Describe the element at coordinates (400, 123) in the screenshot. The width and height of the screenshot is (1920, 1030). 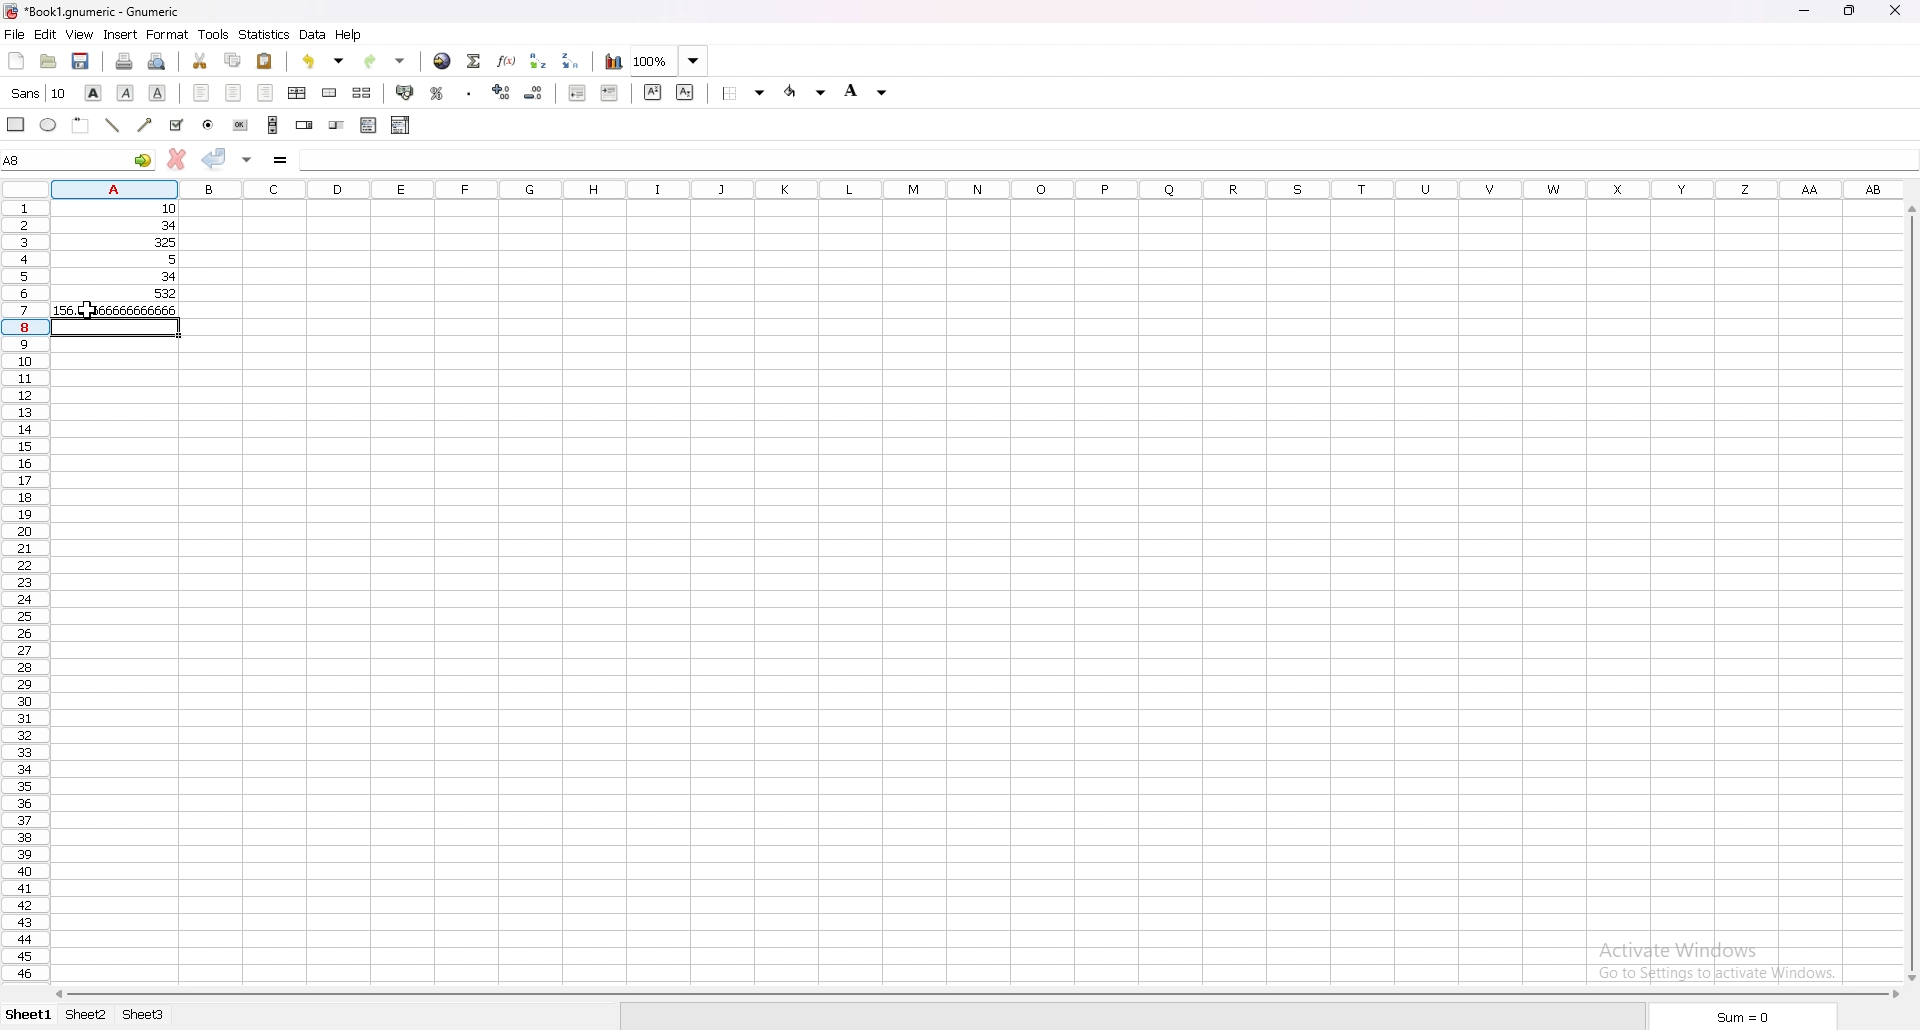
I see `combo box` at that location.